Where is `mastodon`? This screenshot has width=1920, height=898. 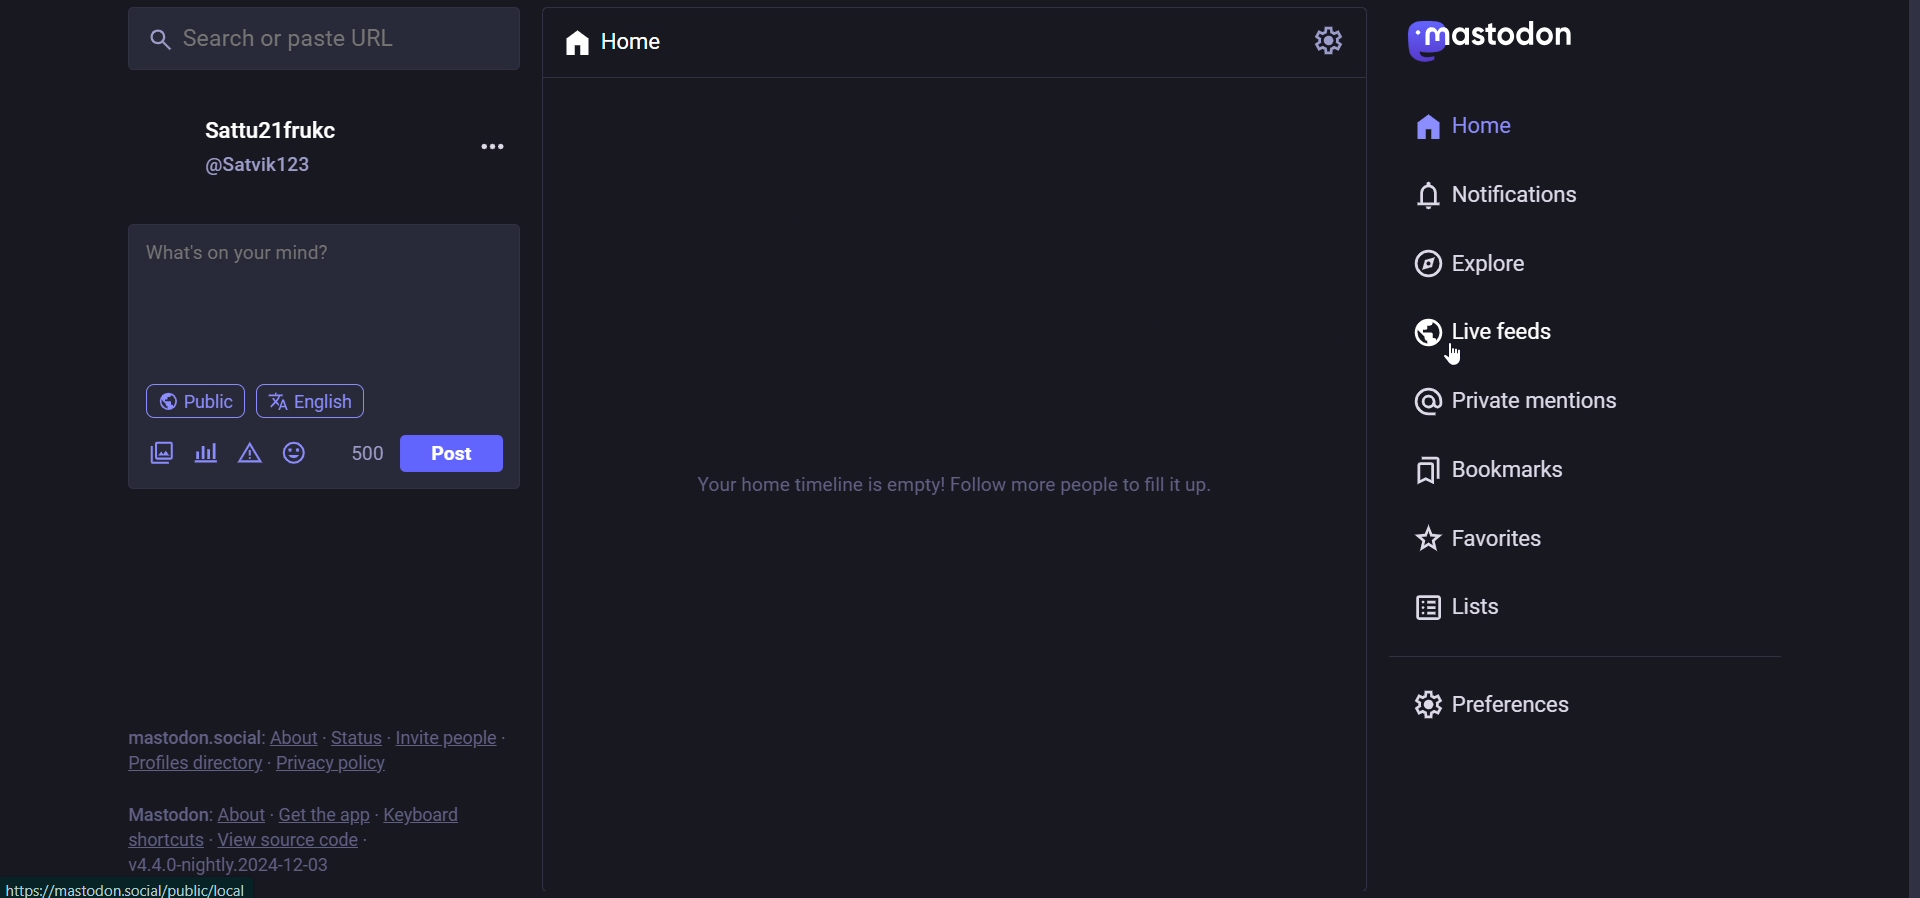 mastodon is located at coordinates (166, 738).